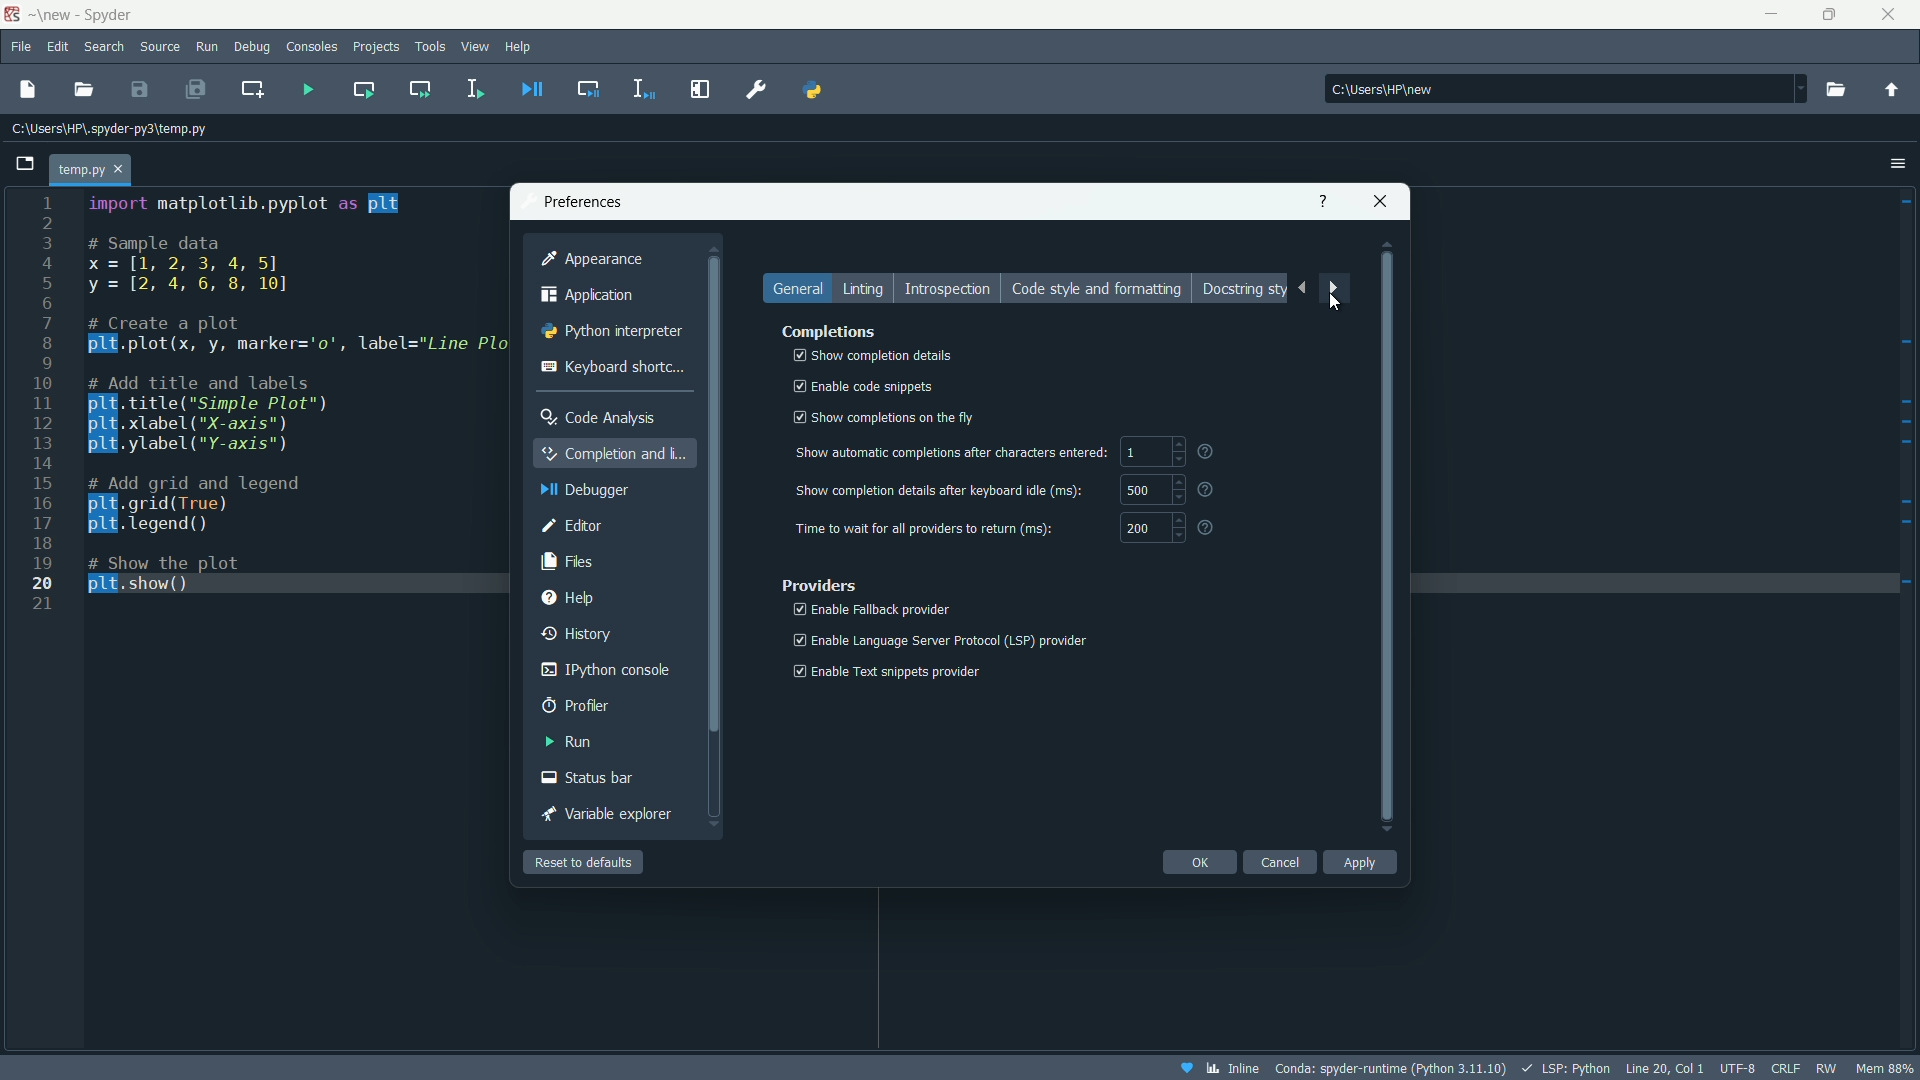  What do you see at coordinates (43, 403) in the screenshot?
I see `line numbers` at bounding box center [43, 403].